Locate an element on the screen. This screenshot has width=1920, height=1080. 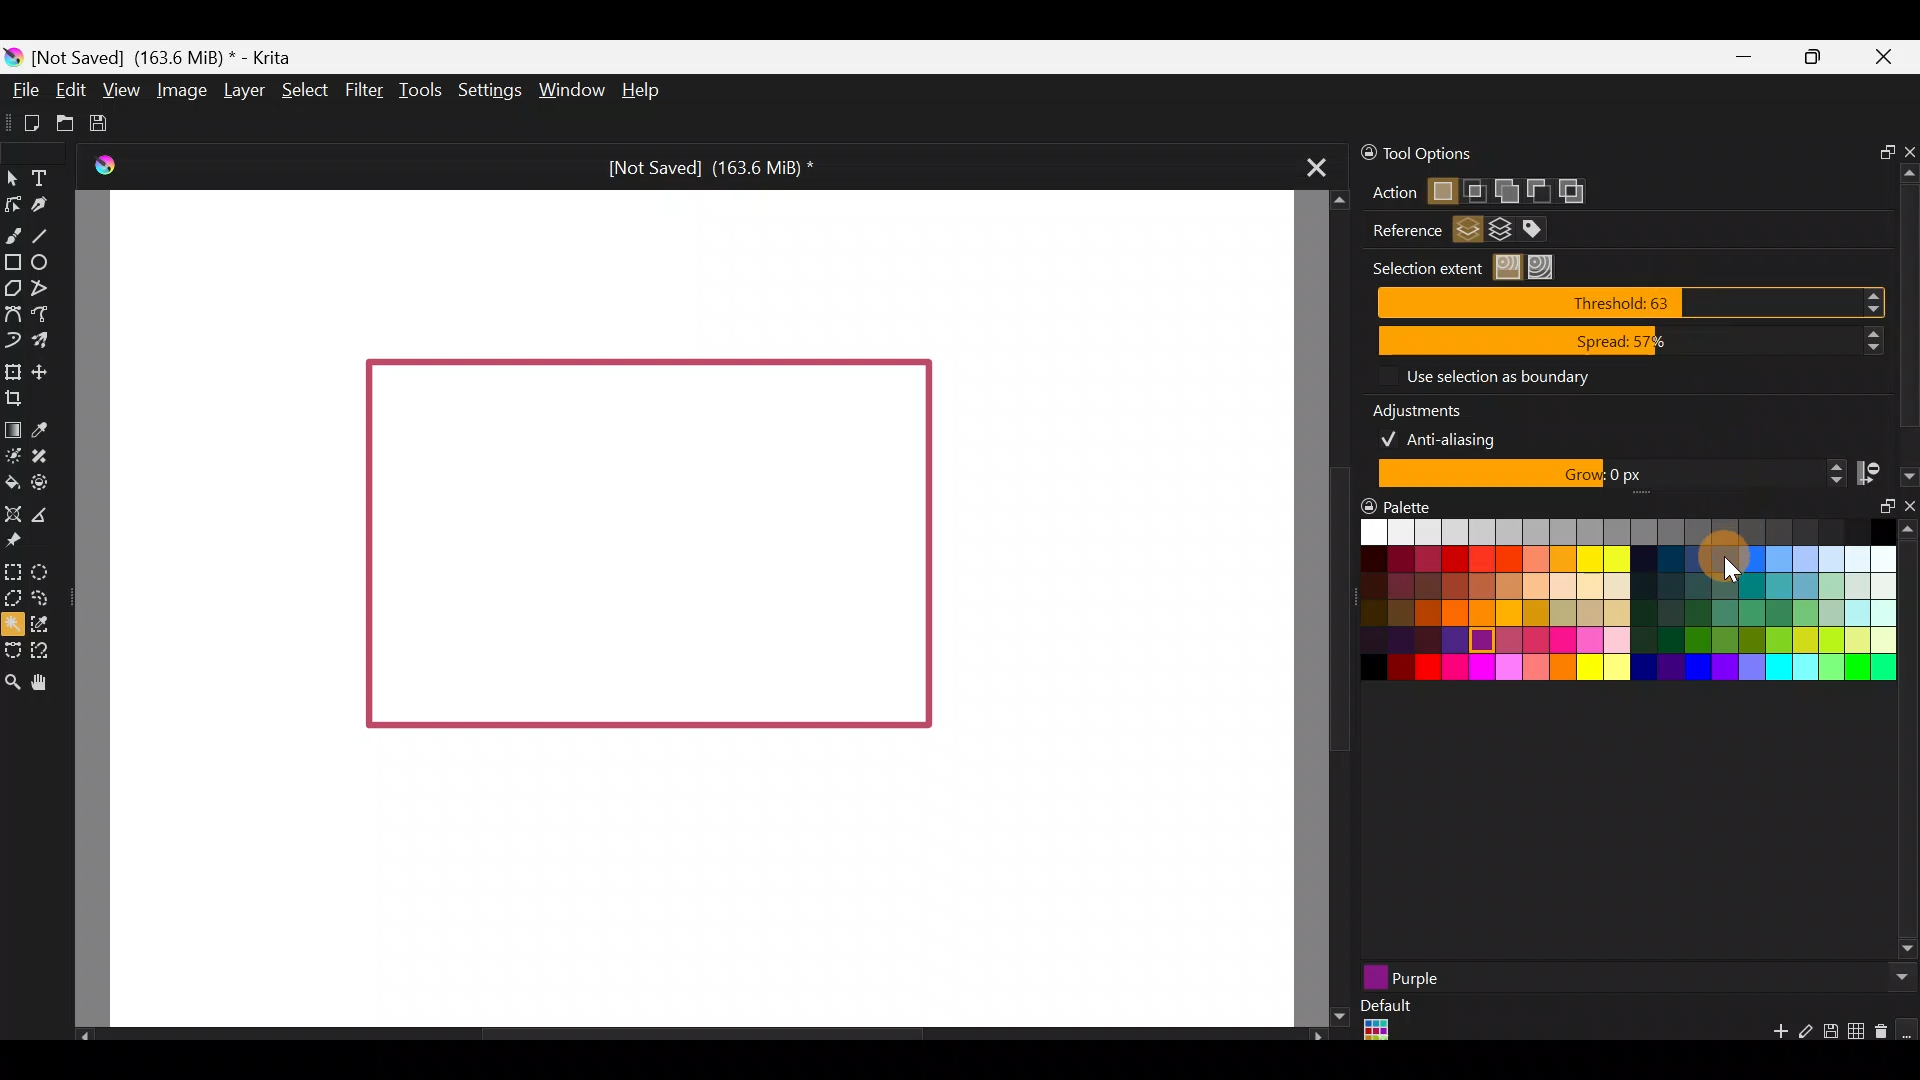
Select shapes tool is located at coordinates (16, 181).